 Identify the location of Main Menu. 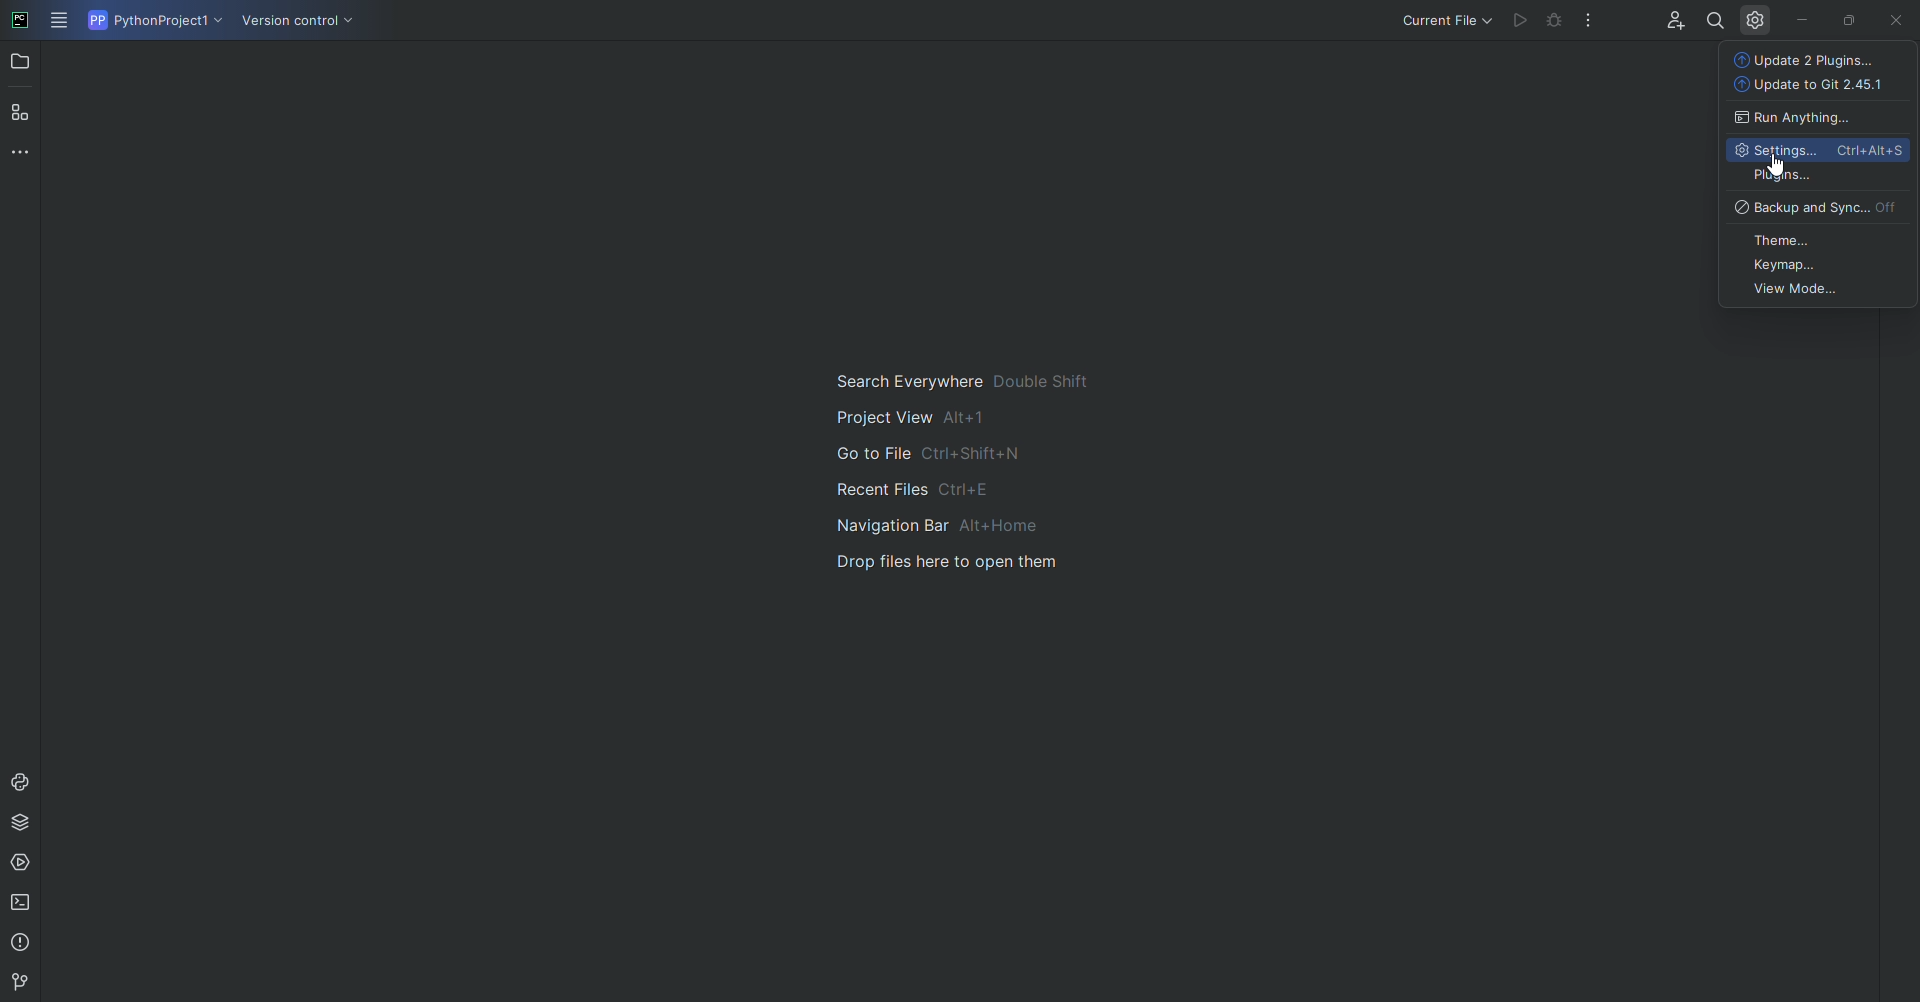
(61, 22).